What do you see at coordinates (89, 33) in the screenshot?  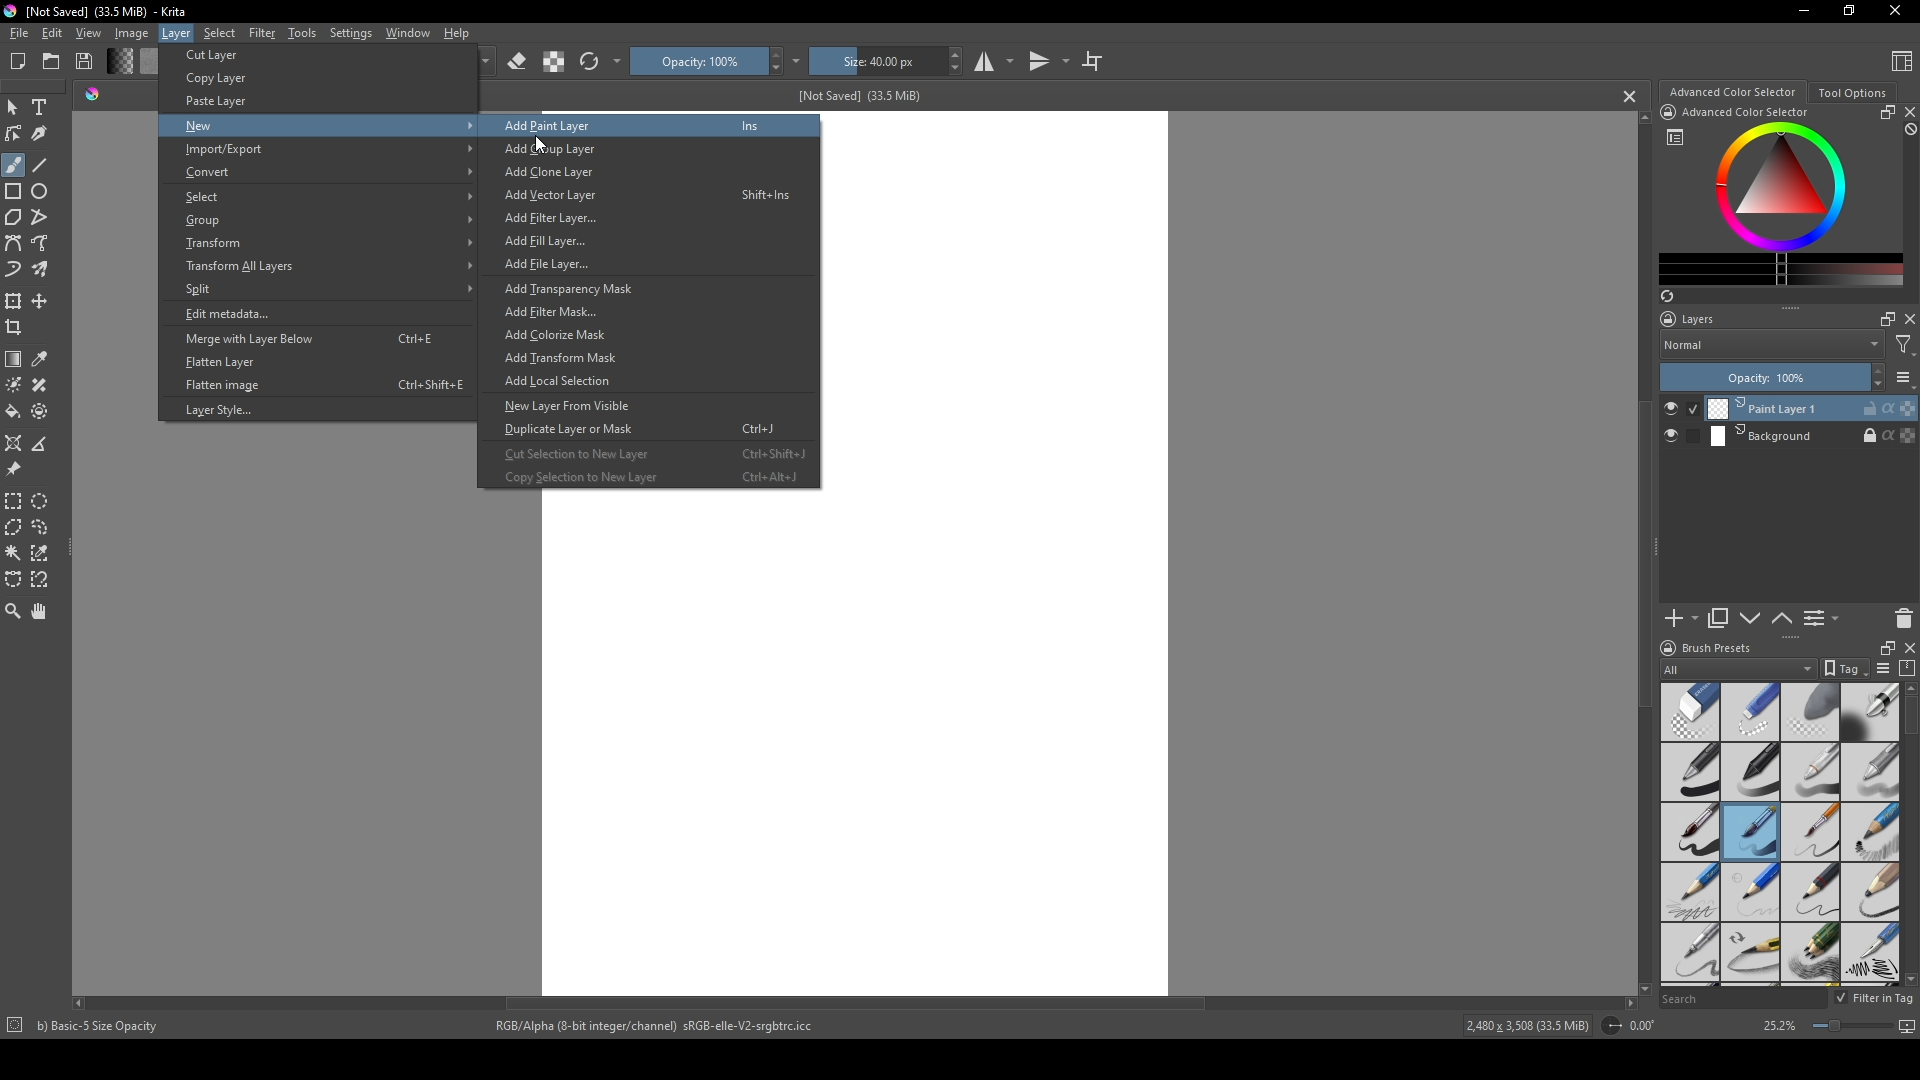 I see `View` at bounding box center [89, 33].